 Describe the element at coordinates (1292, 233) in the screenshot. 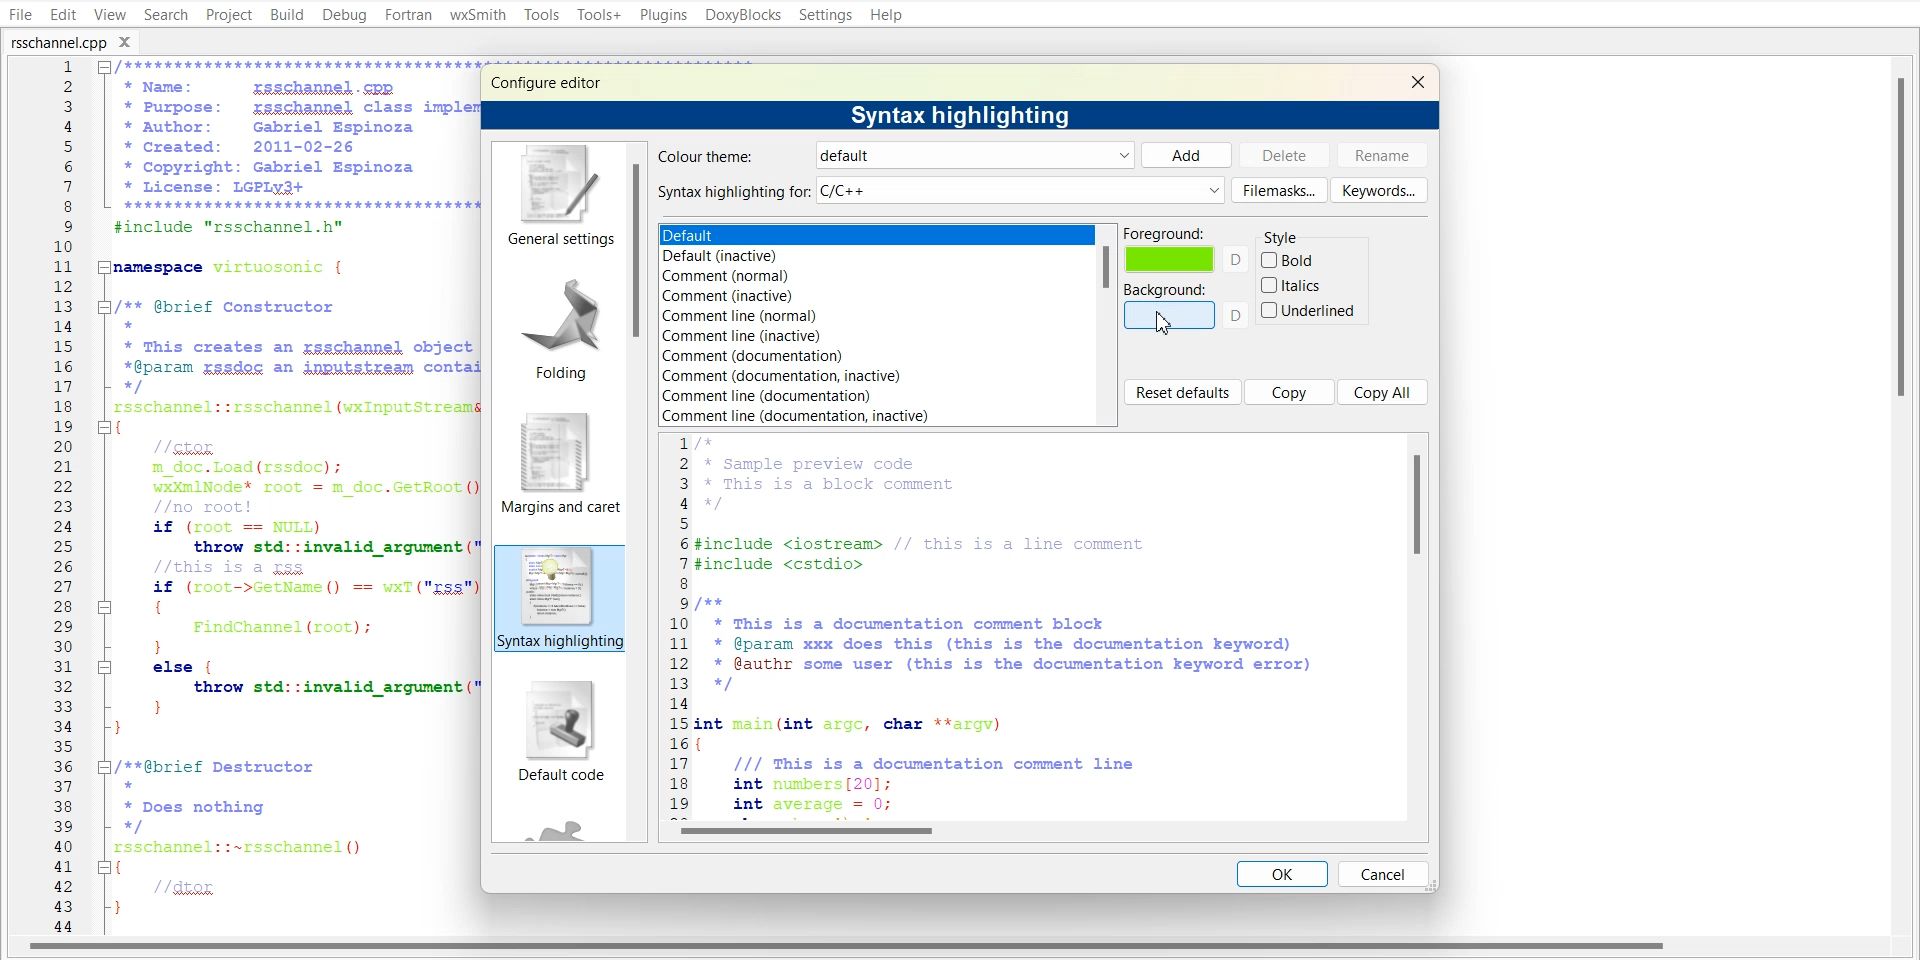

I see `Style` at that location.